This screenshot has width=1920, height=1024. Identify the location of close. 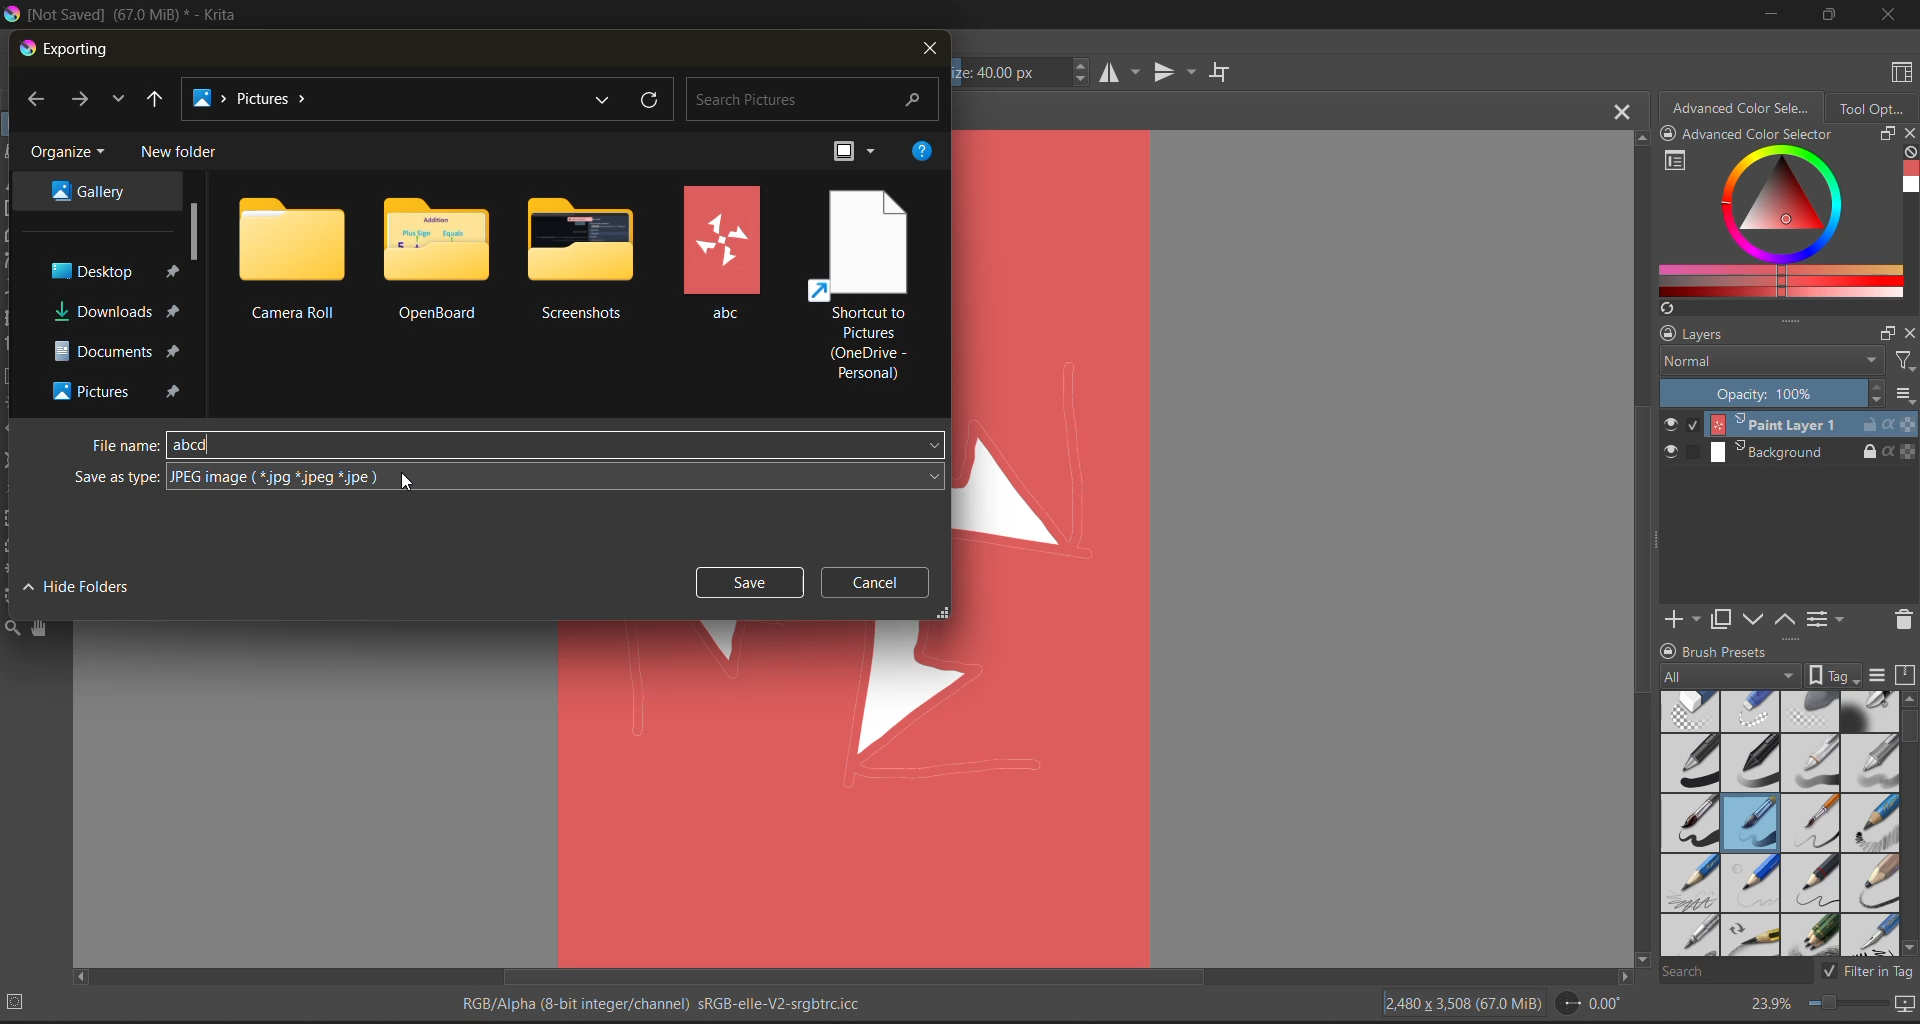
(1908, 336).